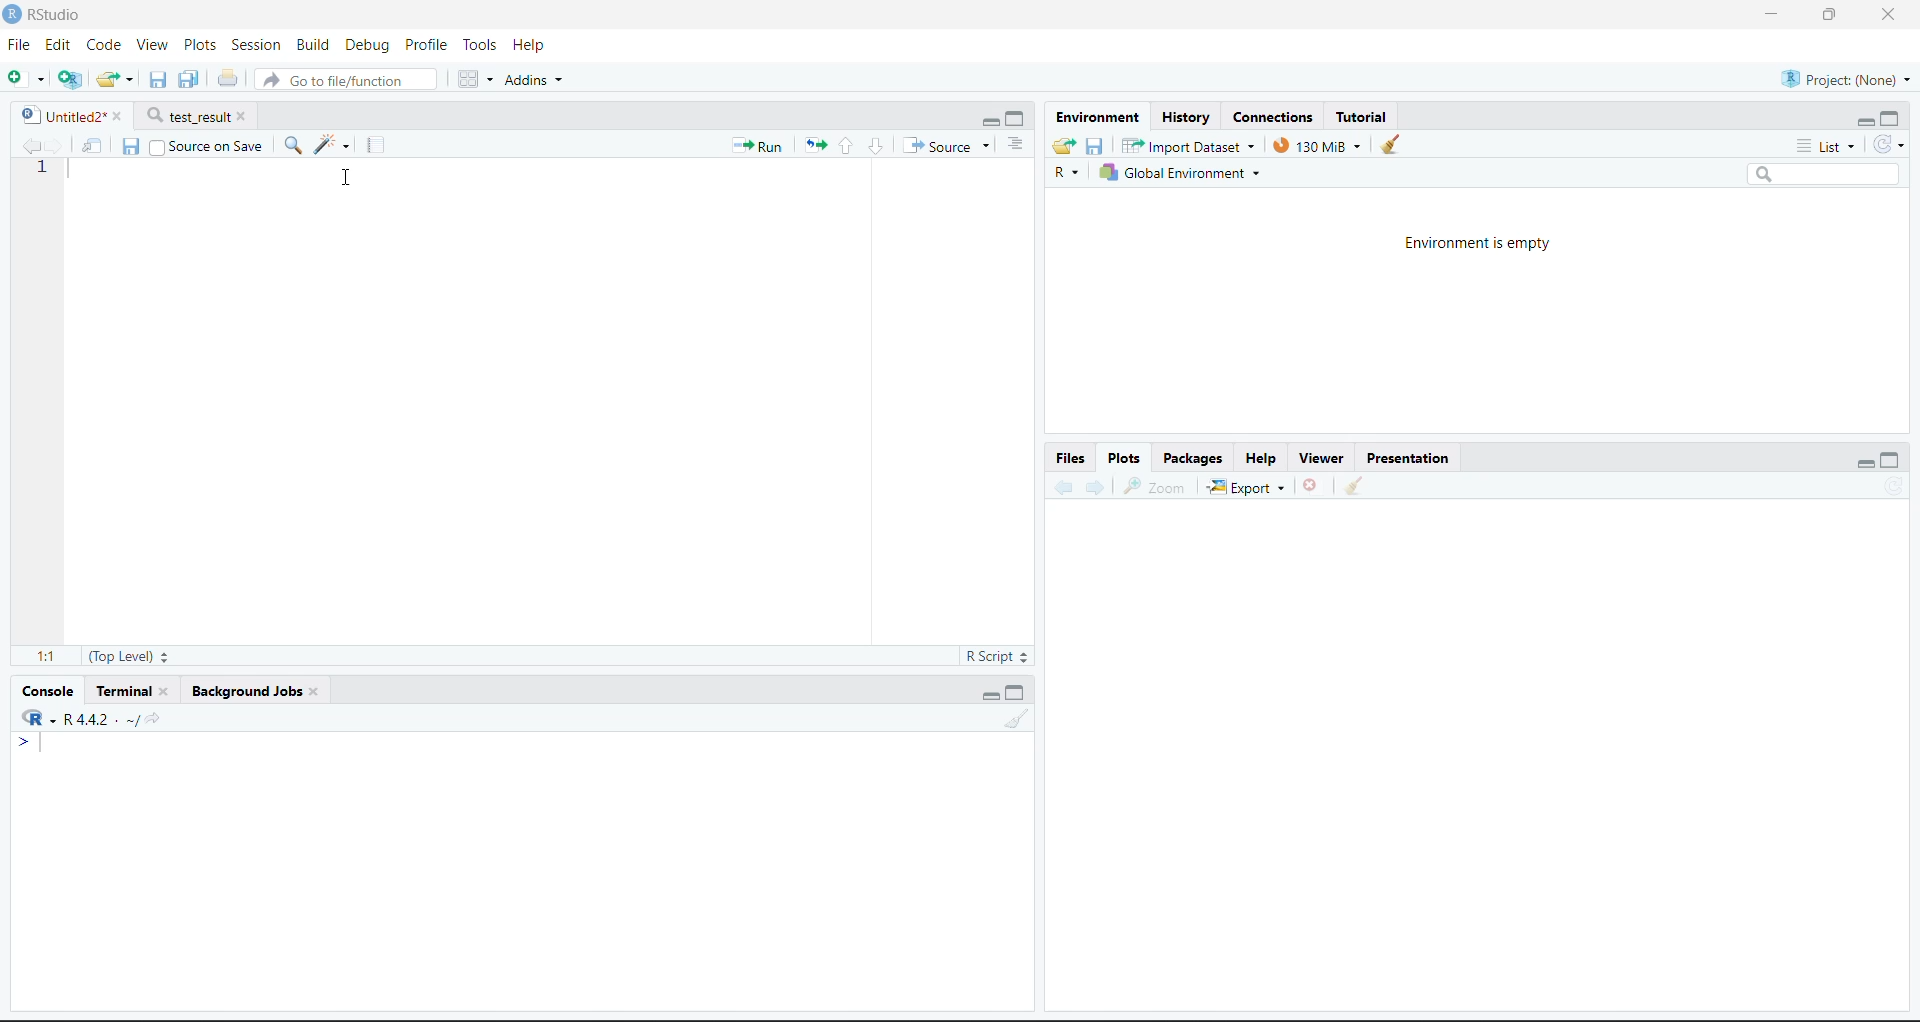  I want to click on R, so click(1063, 171).